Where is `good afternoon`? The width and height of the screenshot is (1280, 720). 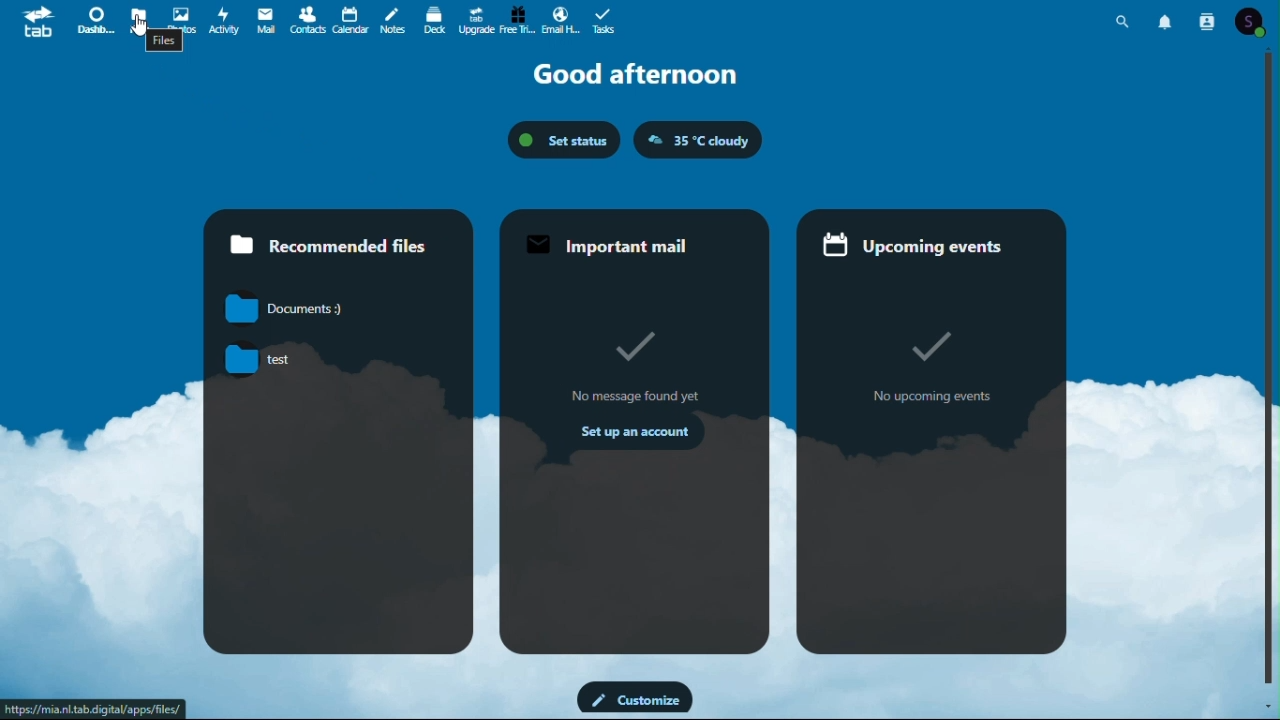
good afternoon is located at coordinates (627, 73).